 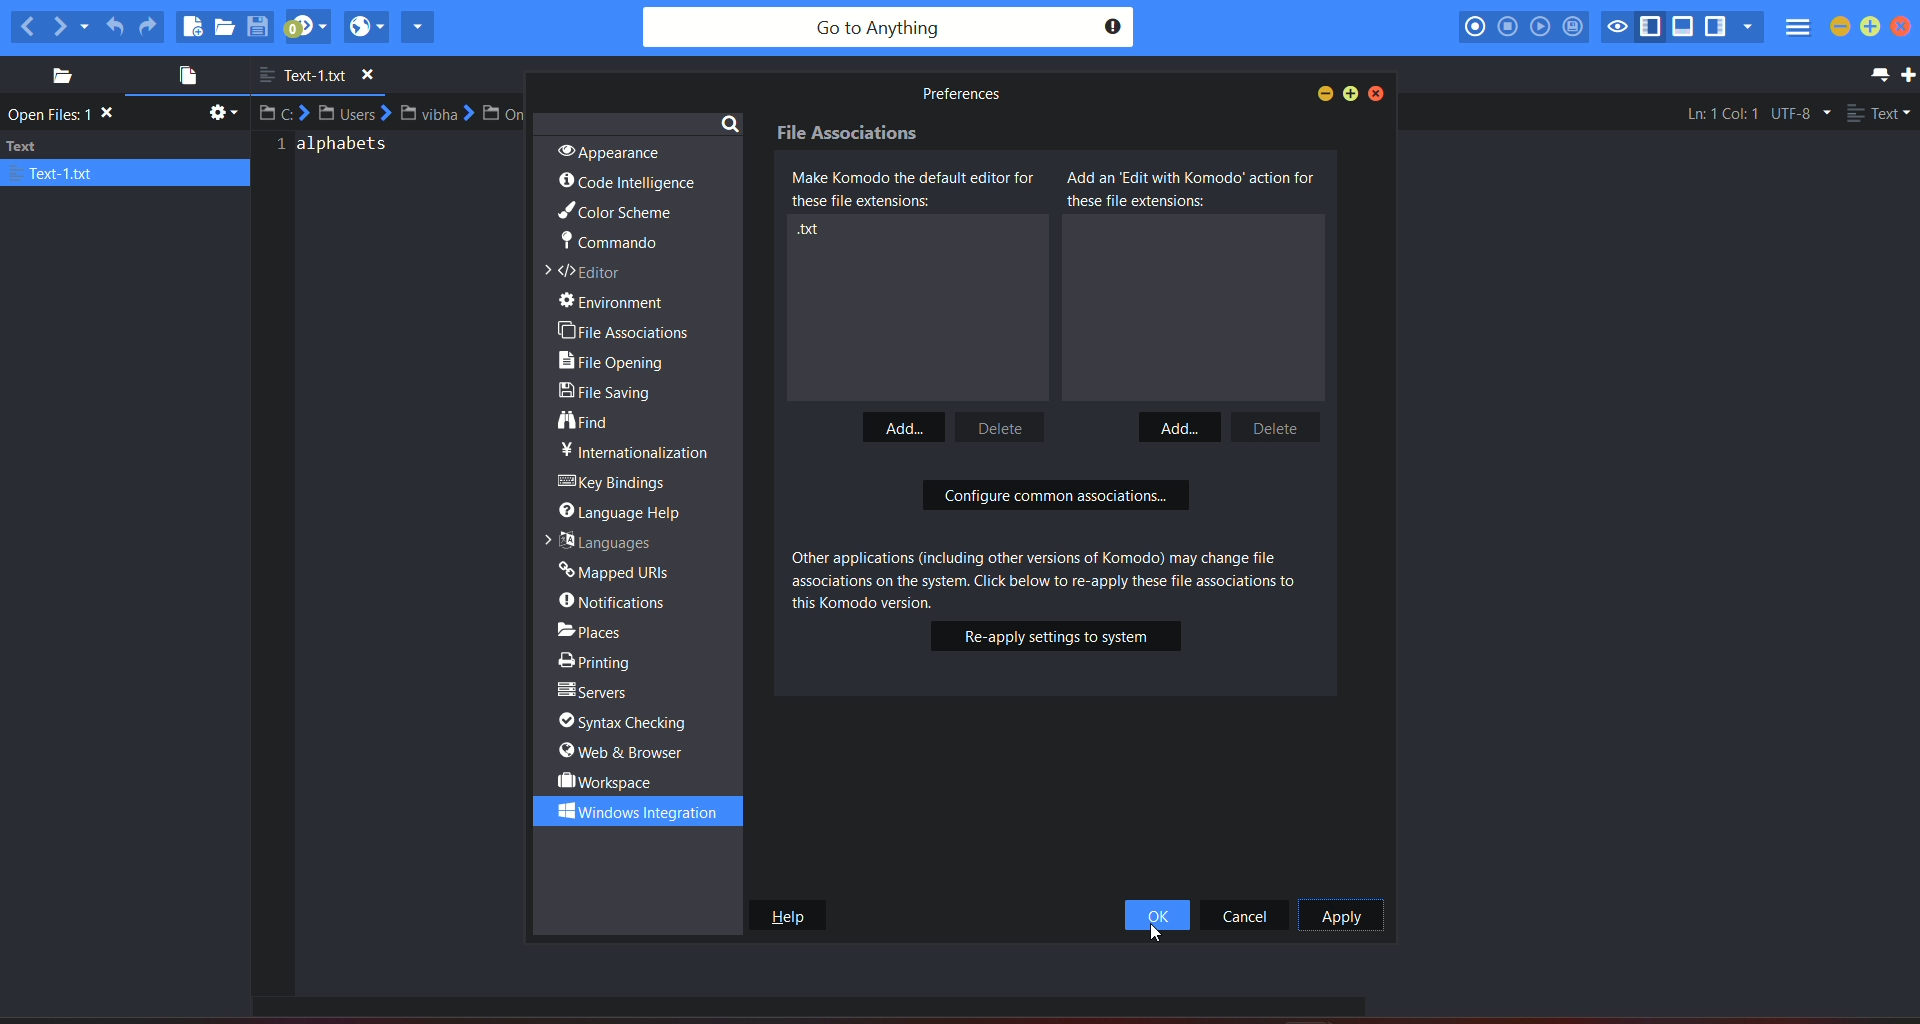 I want to click on instructions to reapply these file associations, so click(x=1044, y=576).